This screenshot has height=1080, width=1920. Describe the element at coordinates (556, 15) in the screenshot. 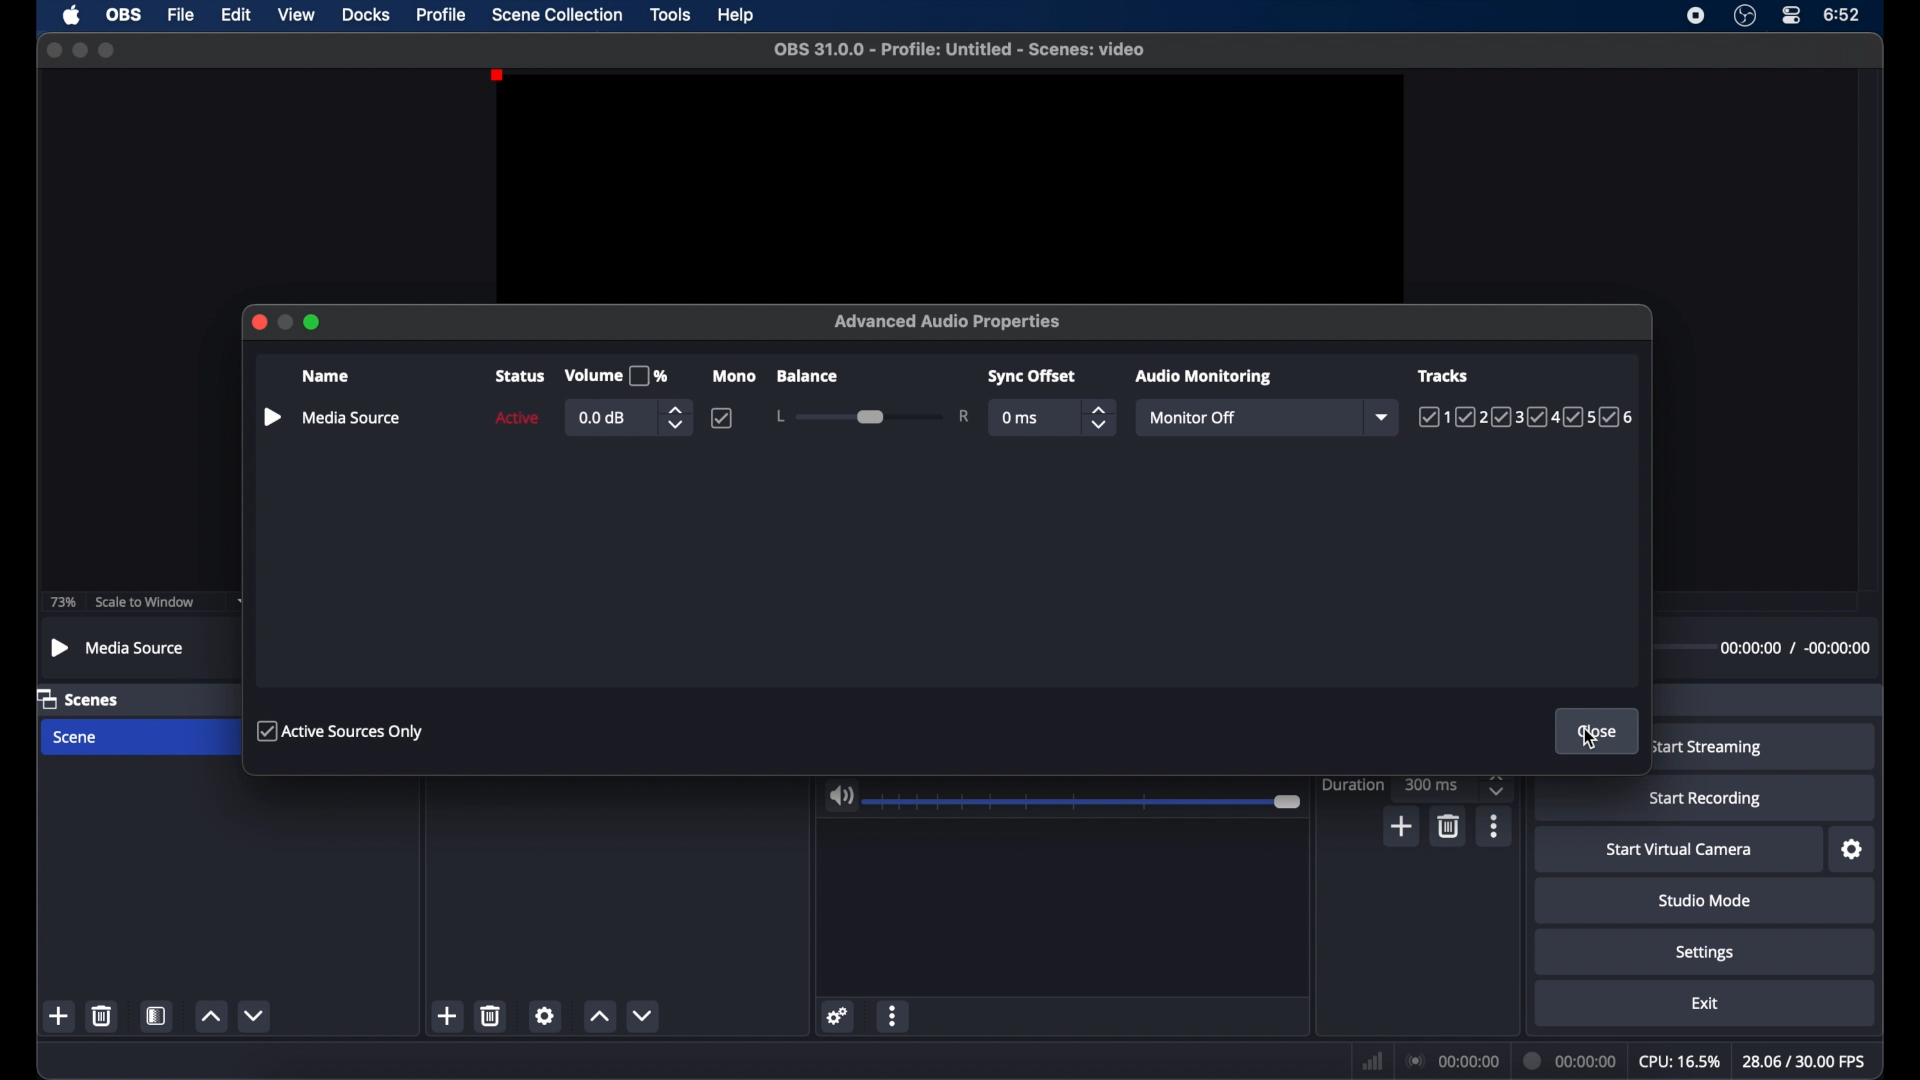

I see `scene collection` at that location.